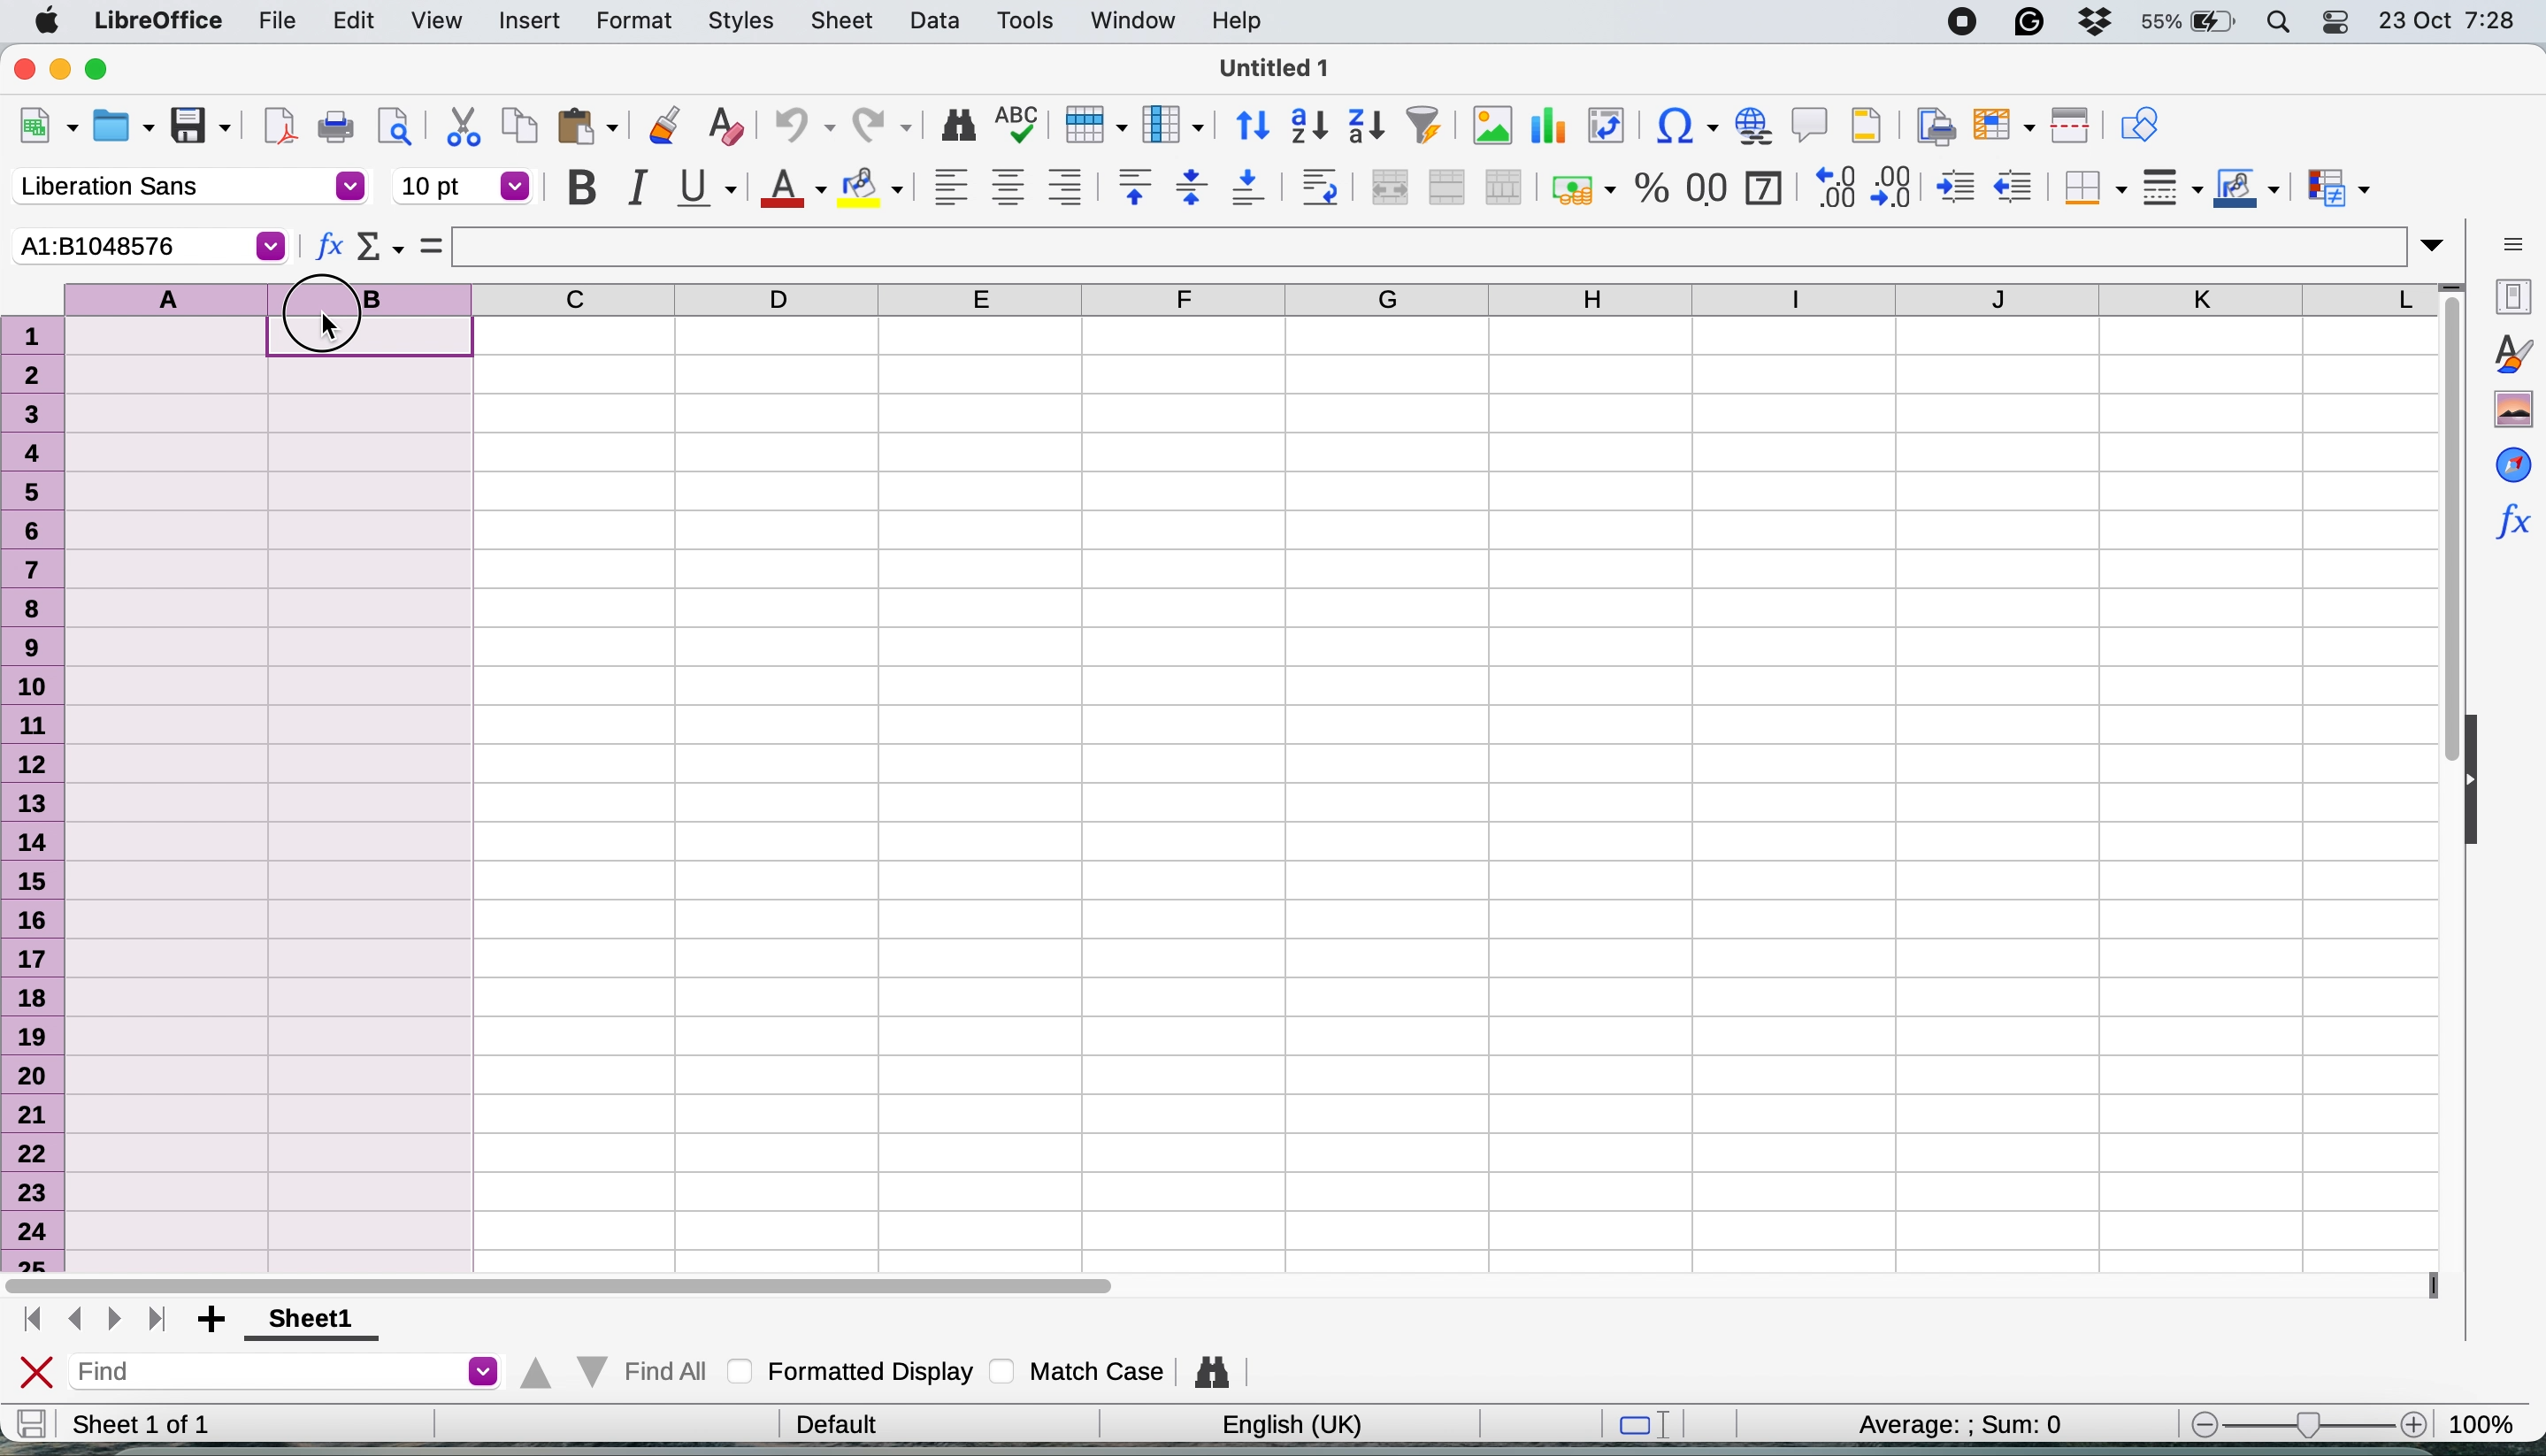 This screenshot has width=2546, height=1456. I want to click on minimise, so click(65, 71).